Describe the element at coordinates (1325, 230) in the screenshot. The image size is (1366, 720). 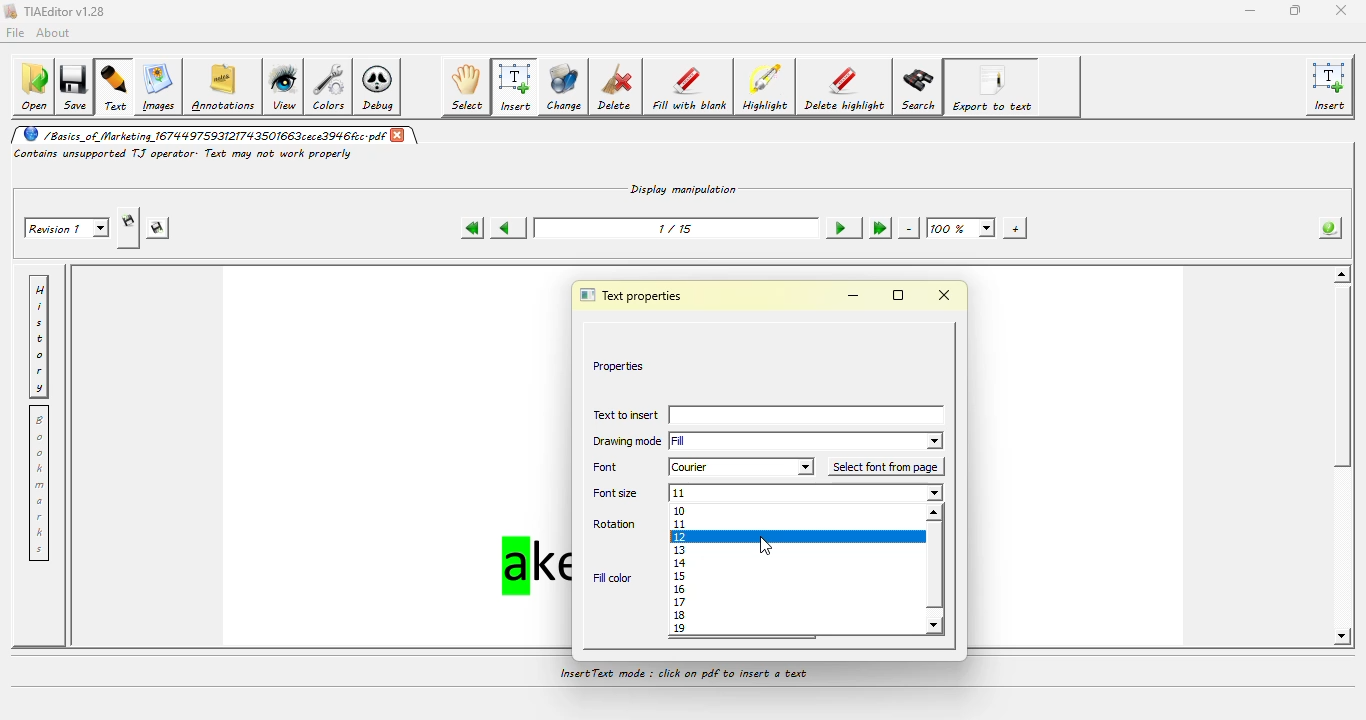
I see `info about the pdf` at that location.